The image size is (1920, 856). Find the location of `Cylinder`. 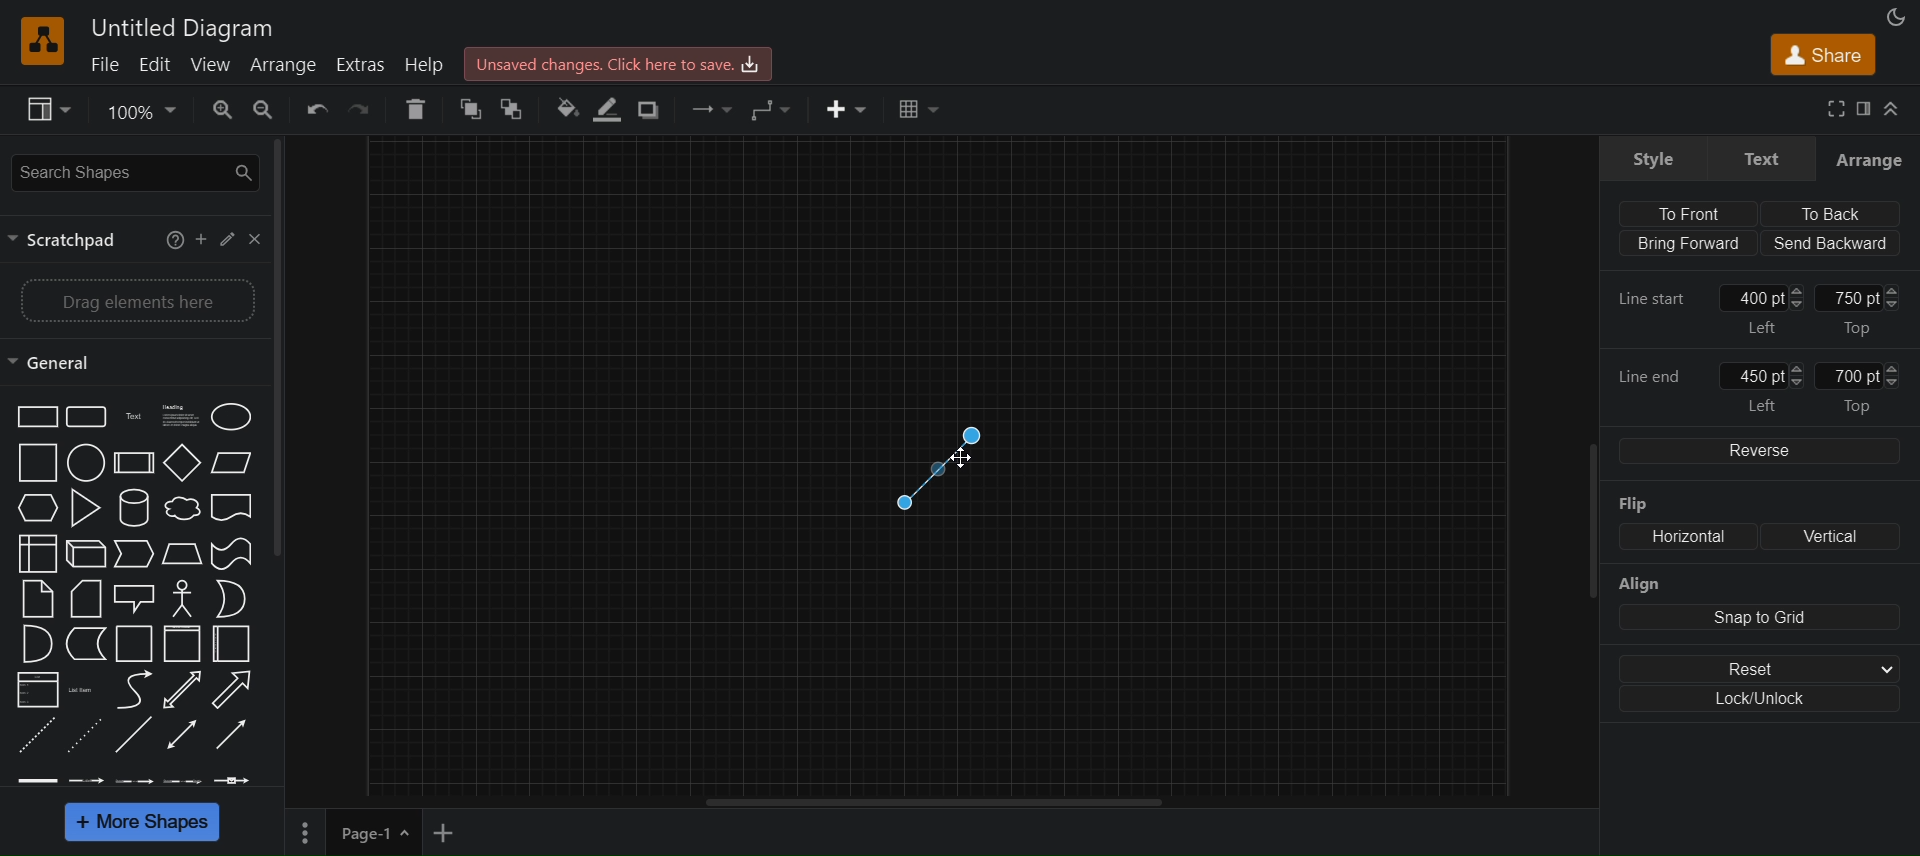

Cylinder is located at coordinates (131, 506).